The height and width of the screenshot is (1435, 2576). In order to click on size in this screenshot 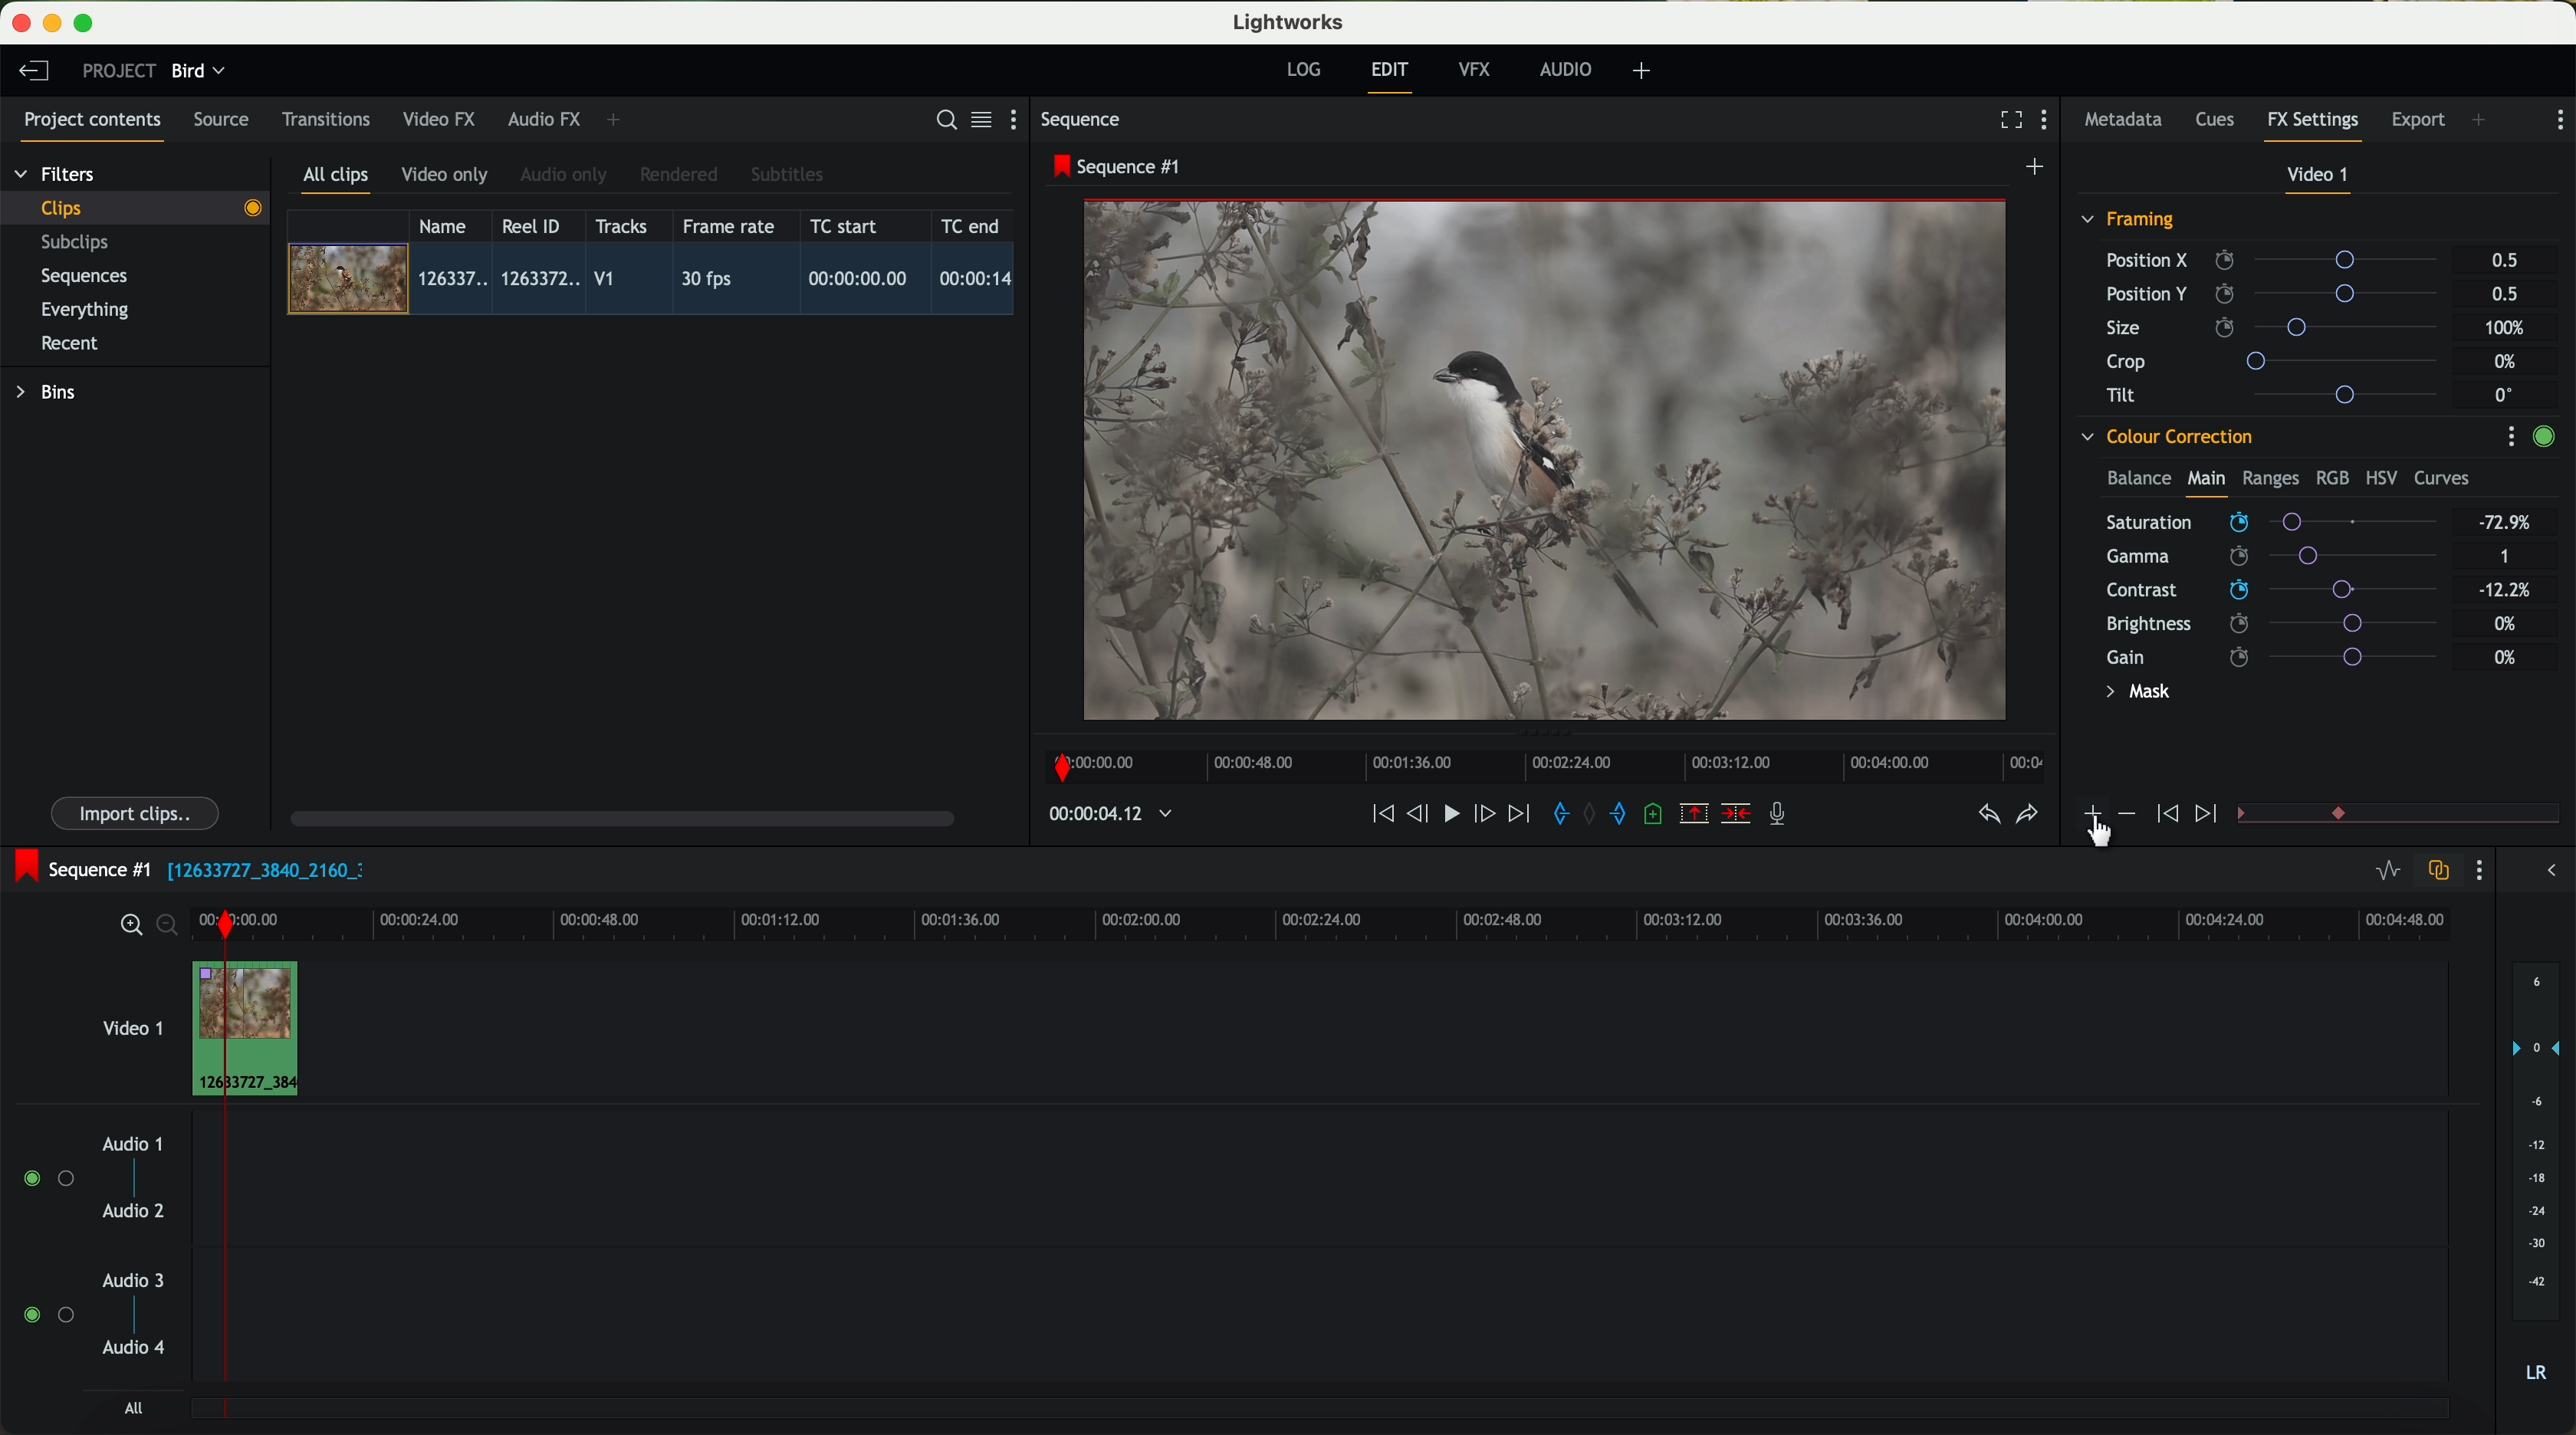, I will do `click(2277, 328)`.